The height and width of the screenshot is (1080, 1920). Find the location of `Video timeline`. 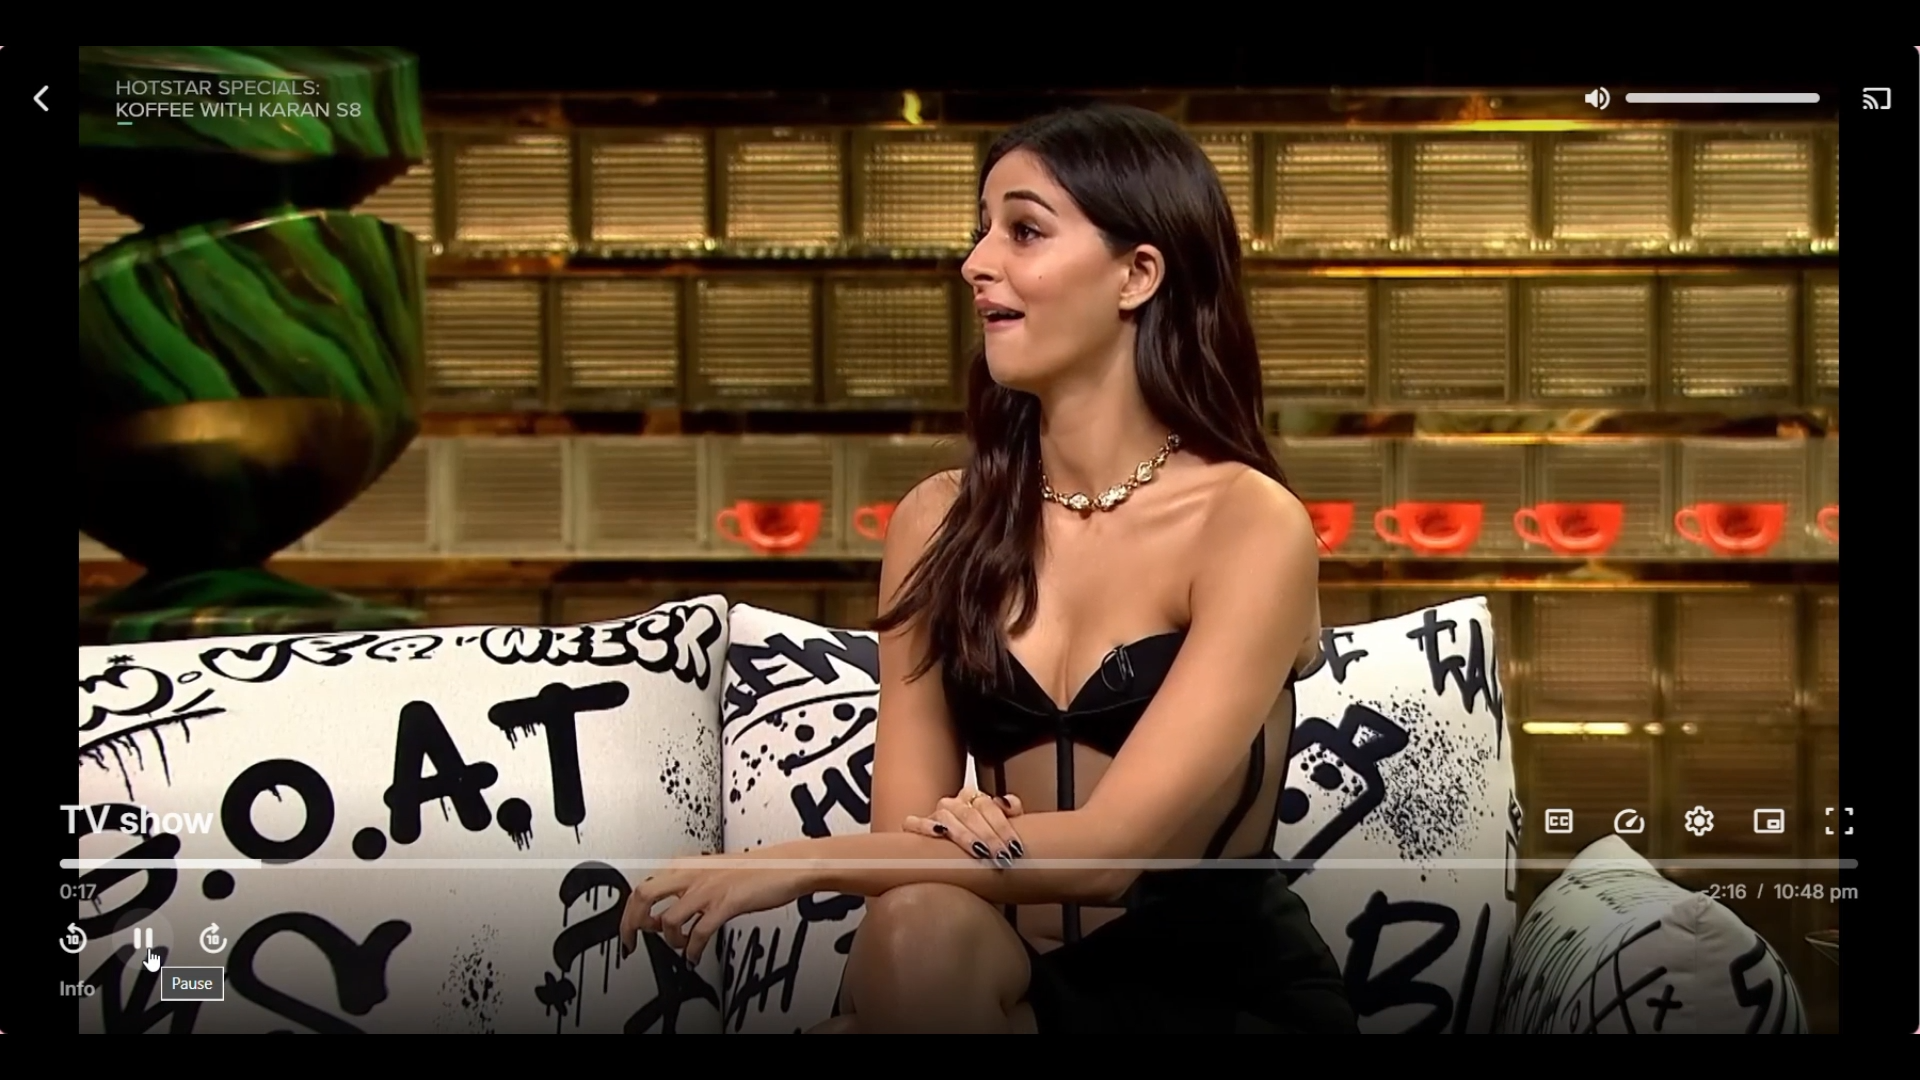

Video timeline is located at coordinates (955, 862).